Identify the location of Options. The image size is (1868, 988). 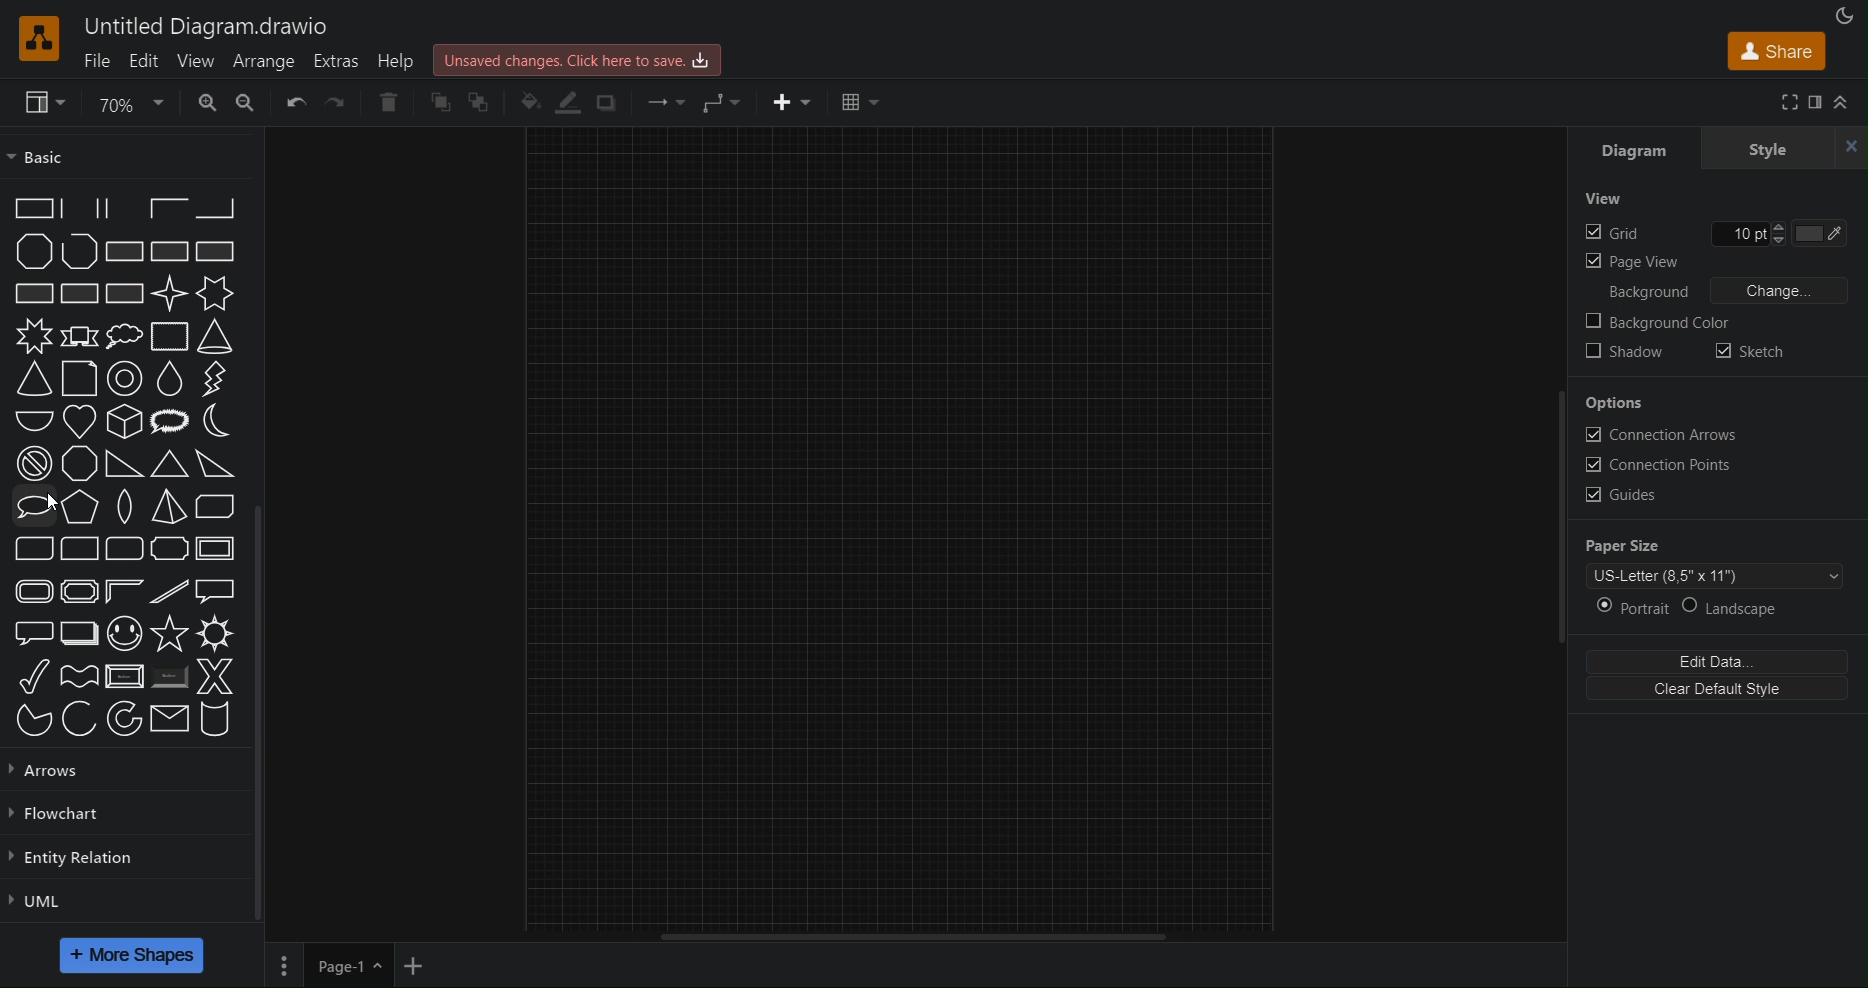
(1614, 404).